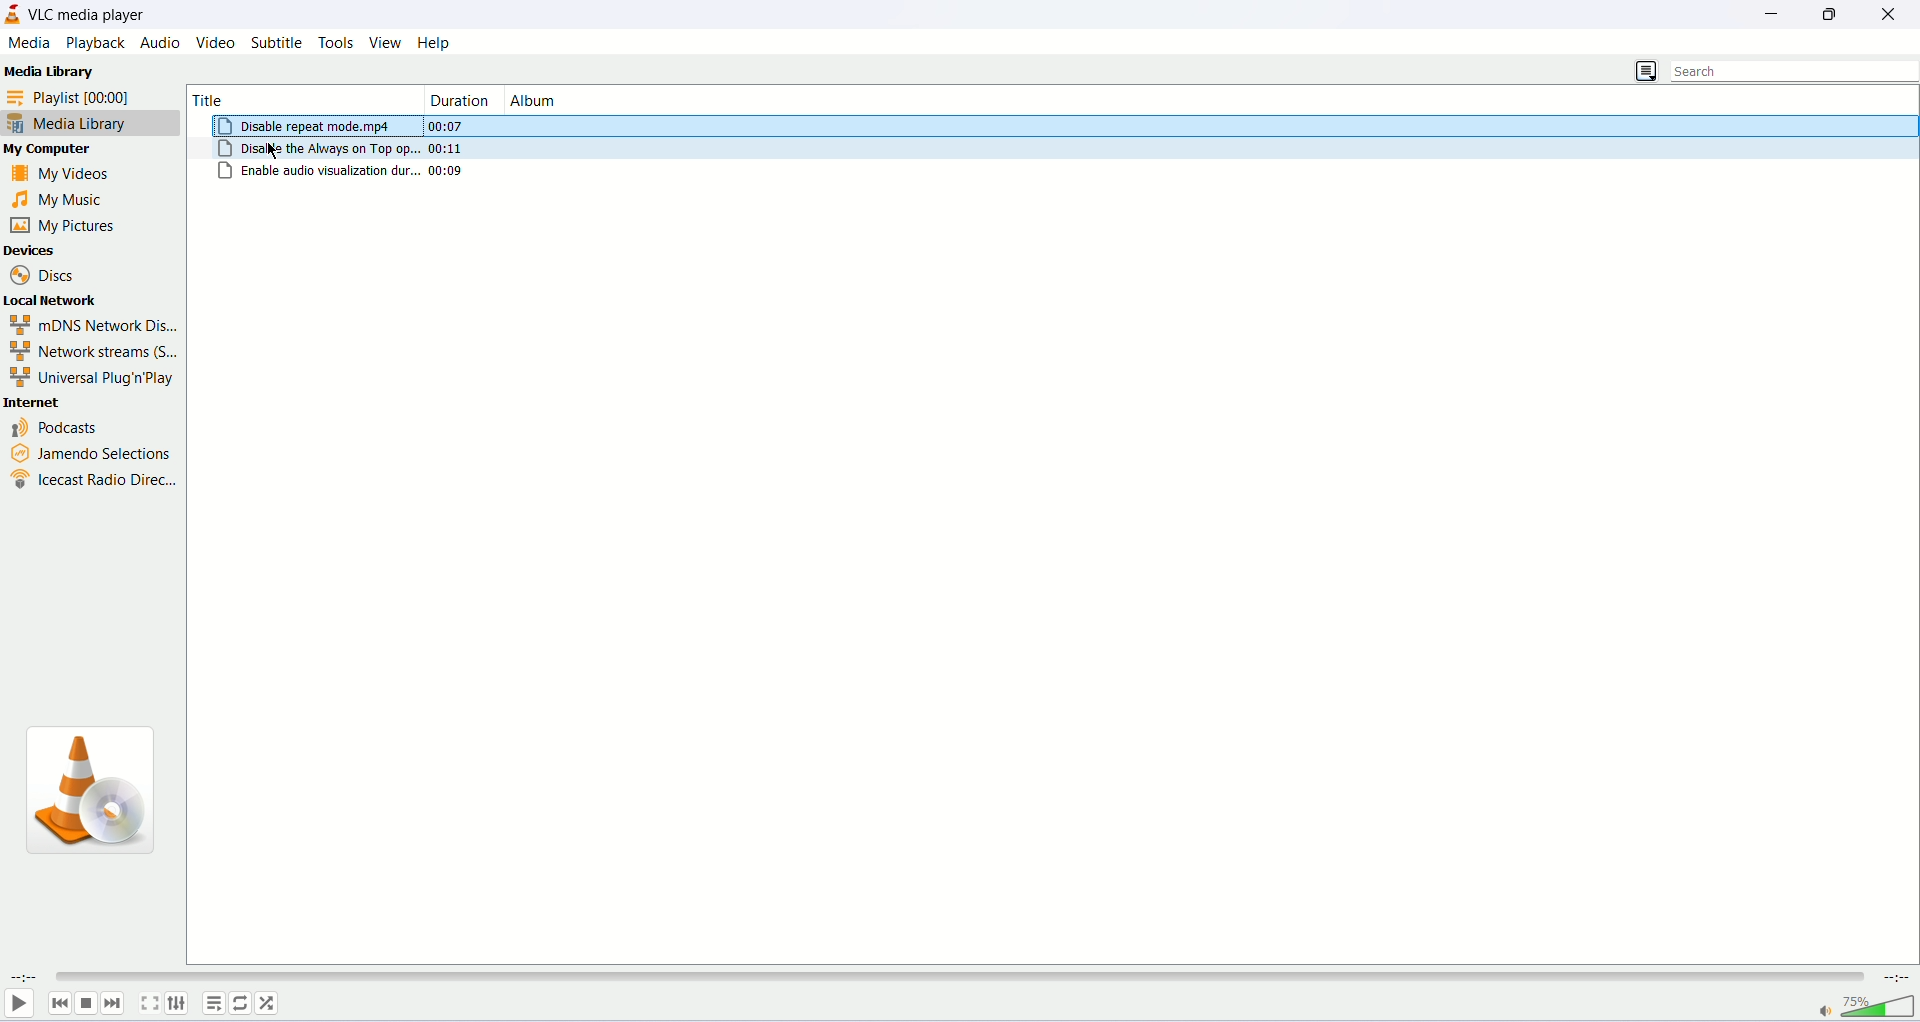 The width and height of the screenshot is (1920, 1022). I want to click on playlist, so click(89, 96).